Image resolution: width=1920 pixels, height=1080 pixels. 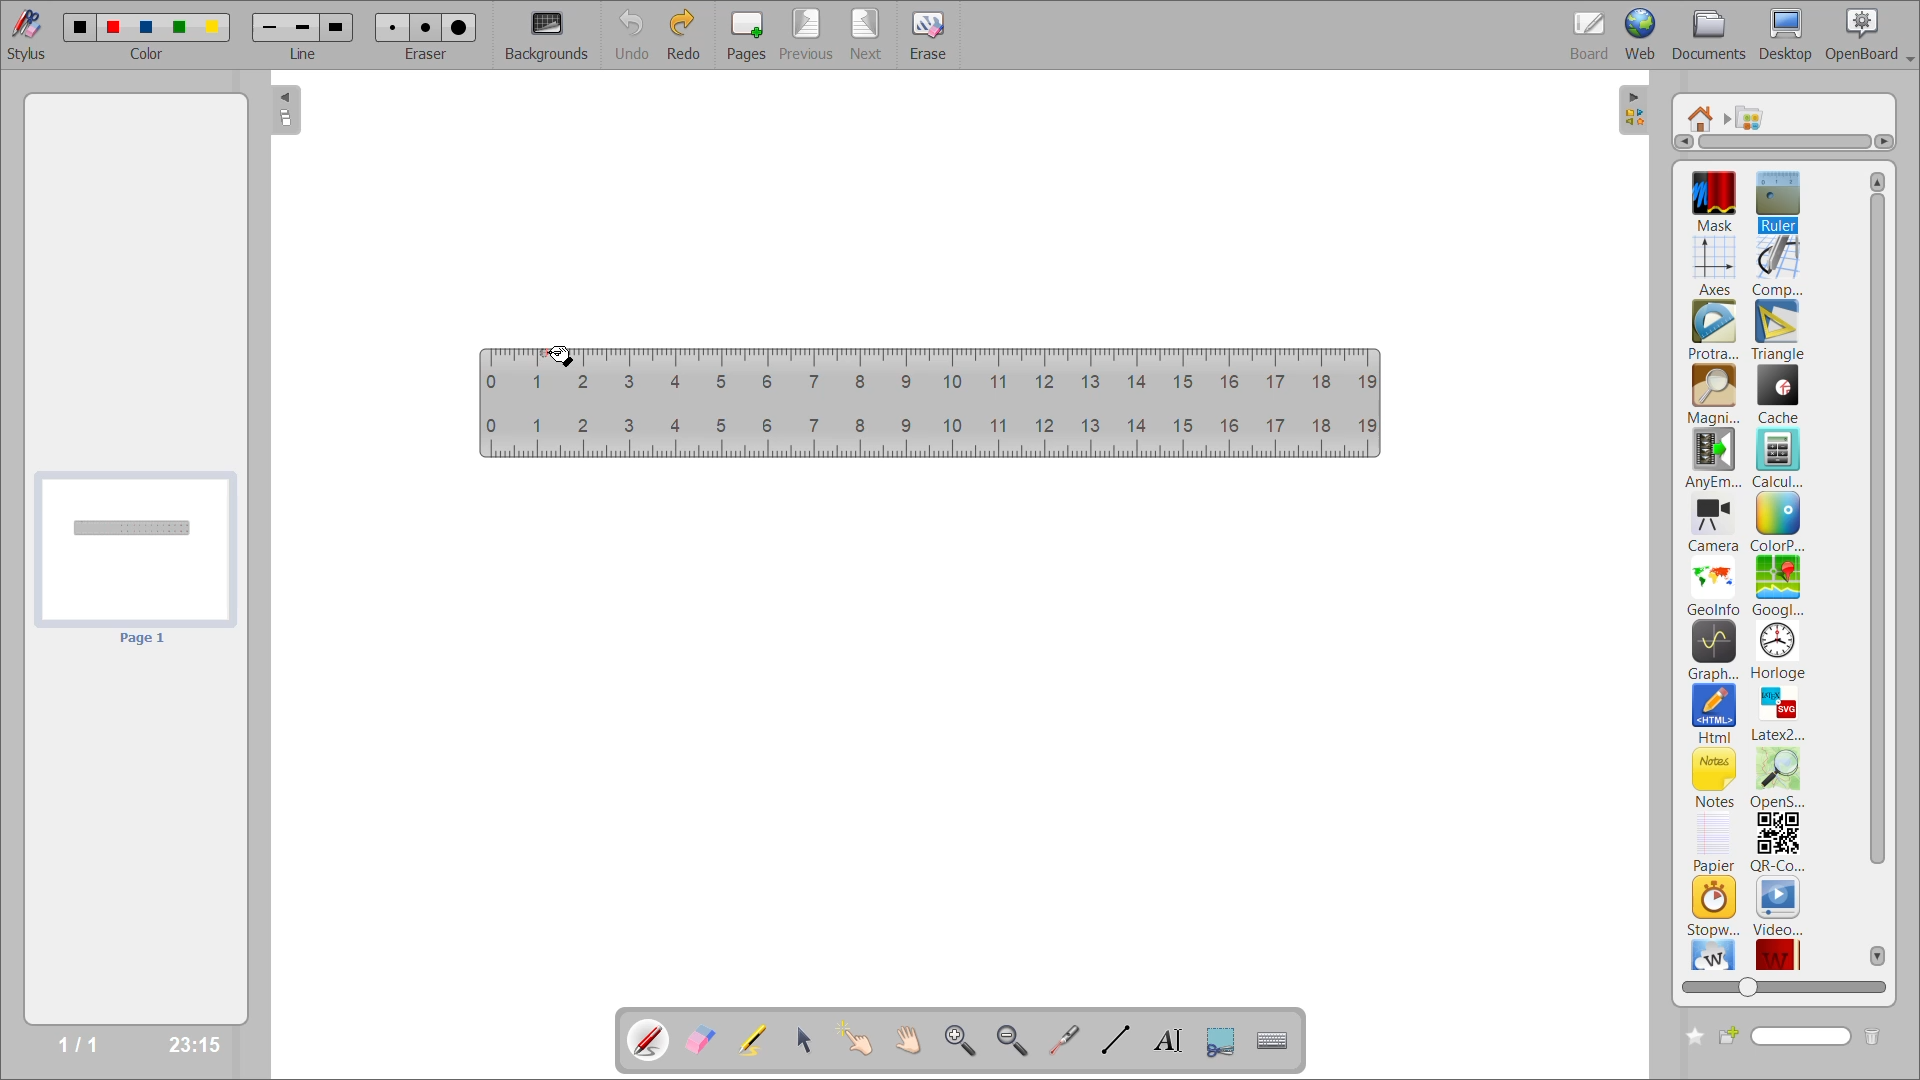 I want to click on openstreetmap, so click(x=1781, y=779).